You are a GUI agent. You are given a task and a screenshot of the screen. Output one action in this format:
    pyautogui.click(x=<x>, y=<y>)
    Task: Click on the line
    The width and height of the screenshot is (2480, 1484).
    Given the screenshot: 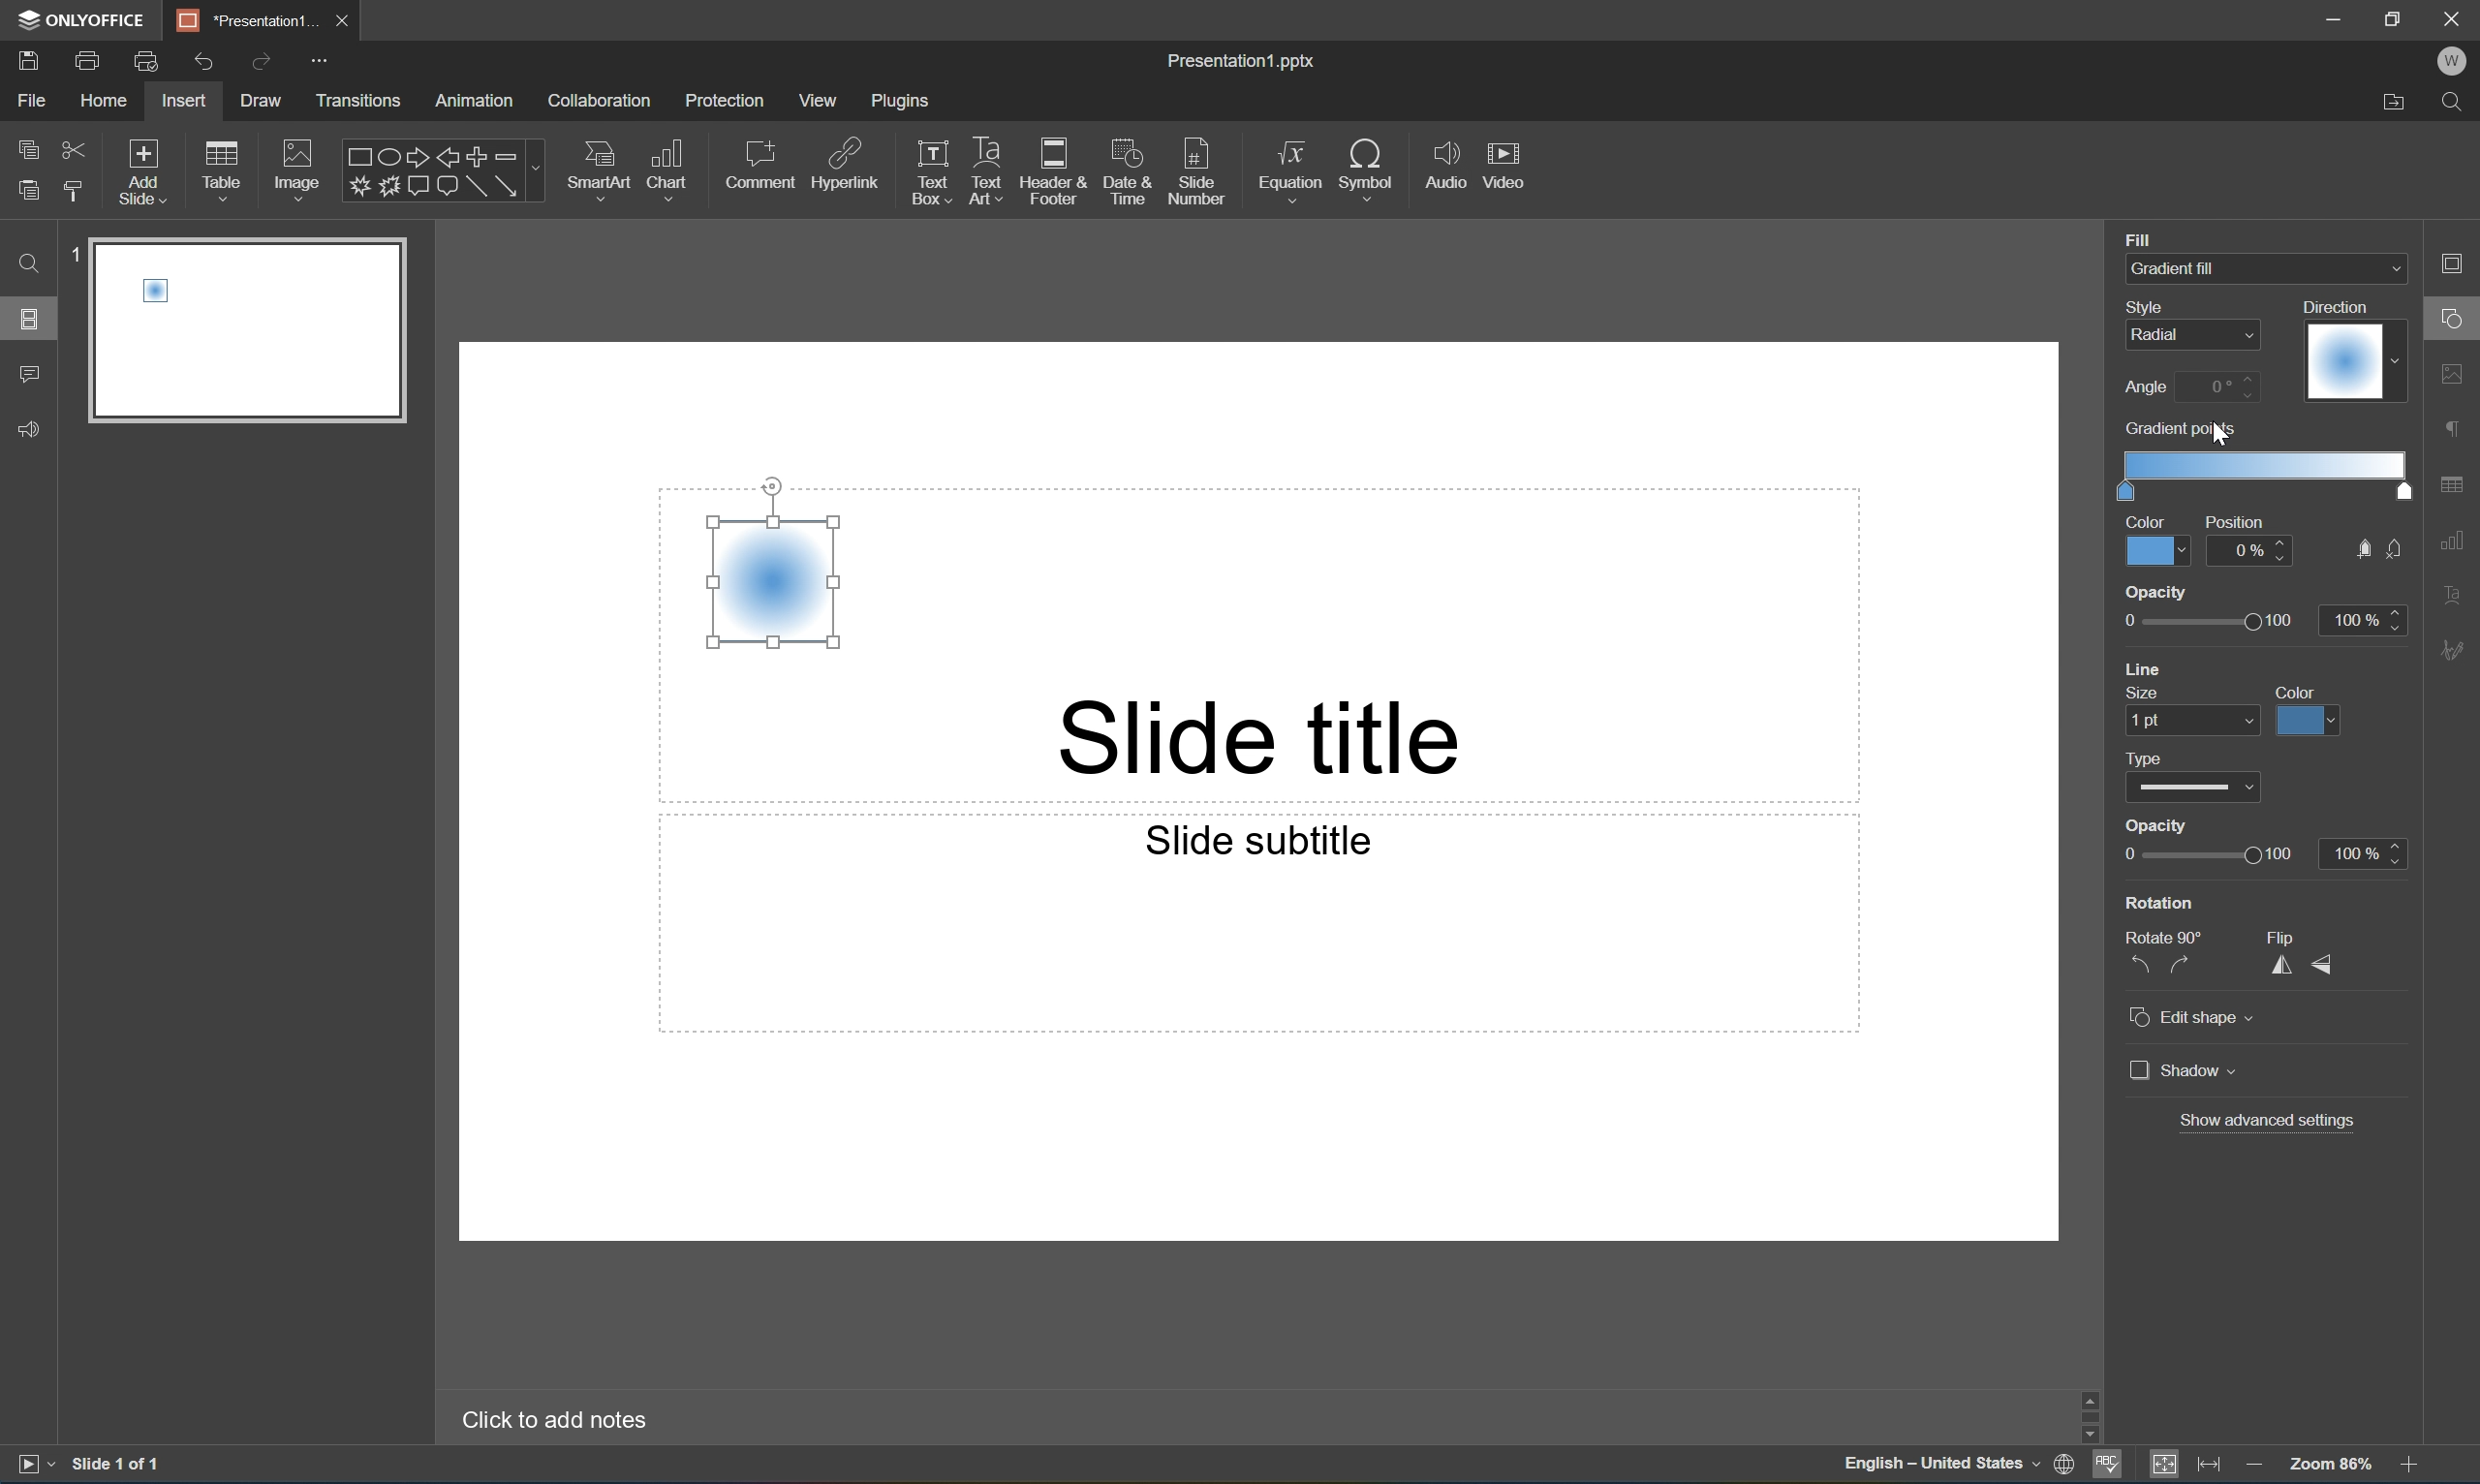 What is the action you would take?
    pyautogui.click(x=2147, y=671)
    